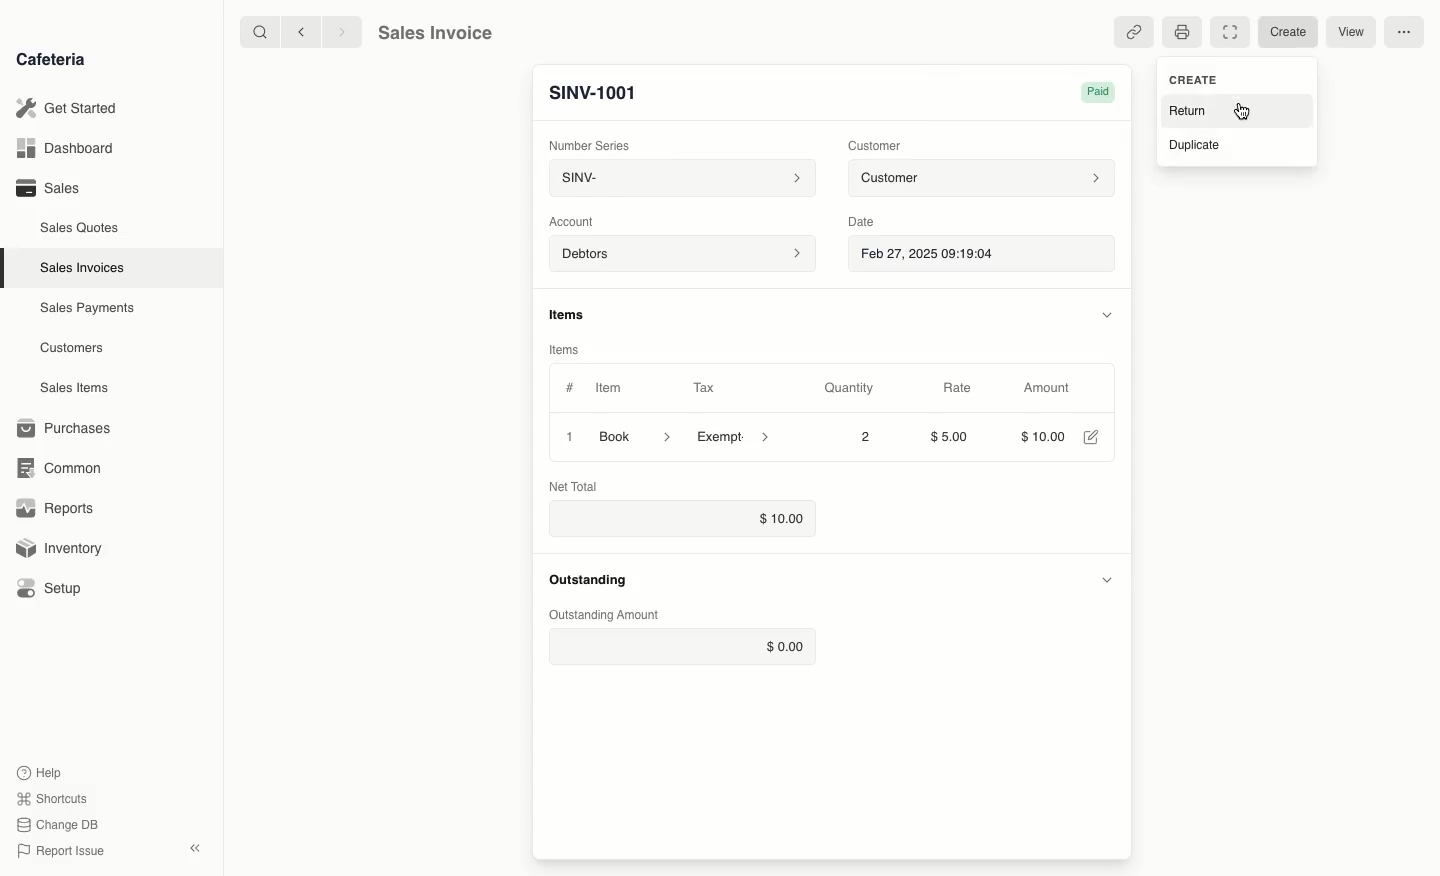 This screenshot has height=876, width=1440. Describe the element at coordinates (80, 230) in the screenshot. I see `Sales Quotes` at that location.